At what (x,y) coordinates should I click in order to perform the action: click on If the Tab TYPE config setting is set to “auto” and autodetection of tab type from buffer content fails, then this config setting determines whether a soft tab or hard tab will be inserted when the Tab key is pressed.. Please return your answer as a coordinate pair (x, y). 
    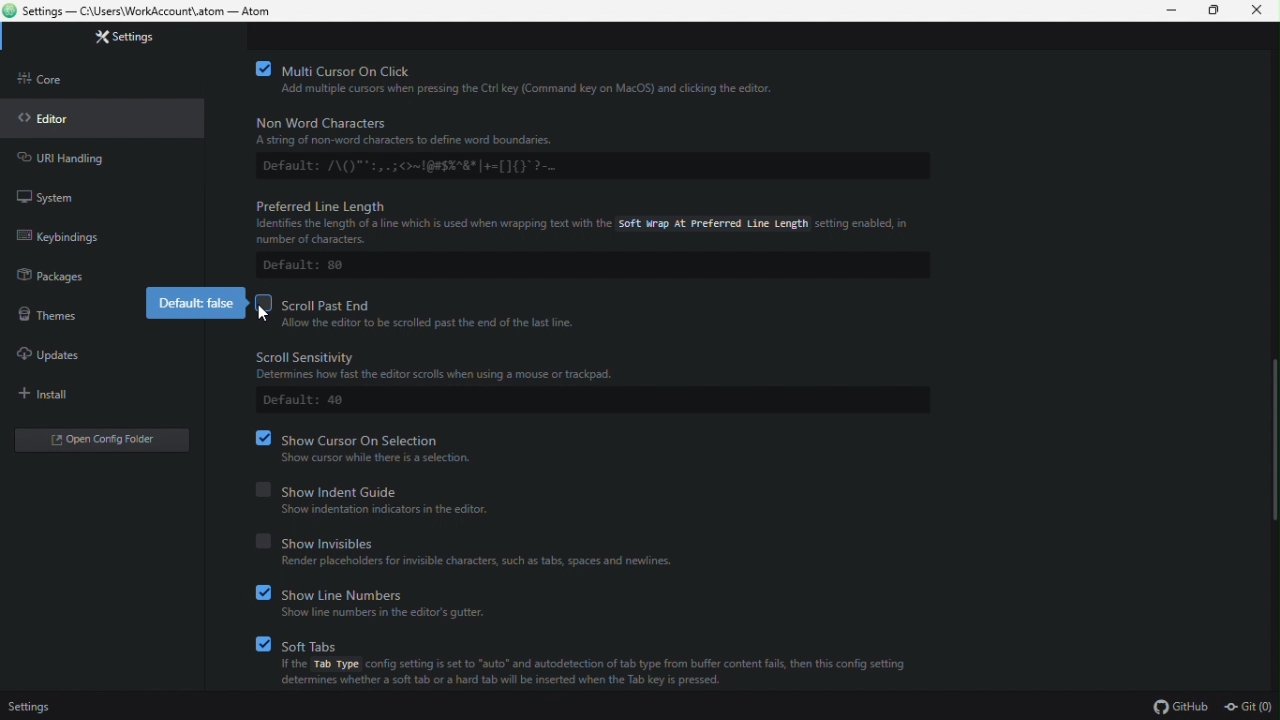
    Looking at the image, I should click on (596, 677).